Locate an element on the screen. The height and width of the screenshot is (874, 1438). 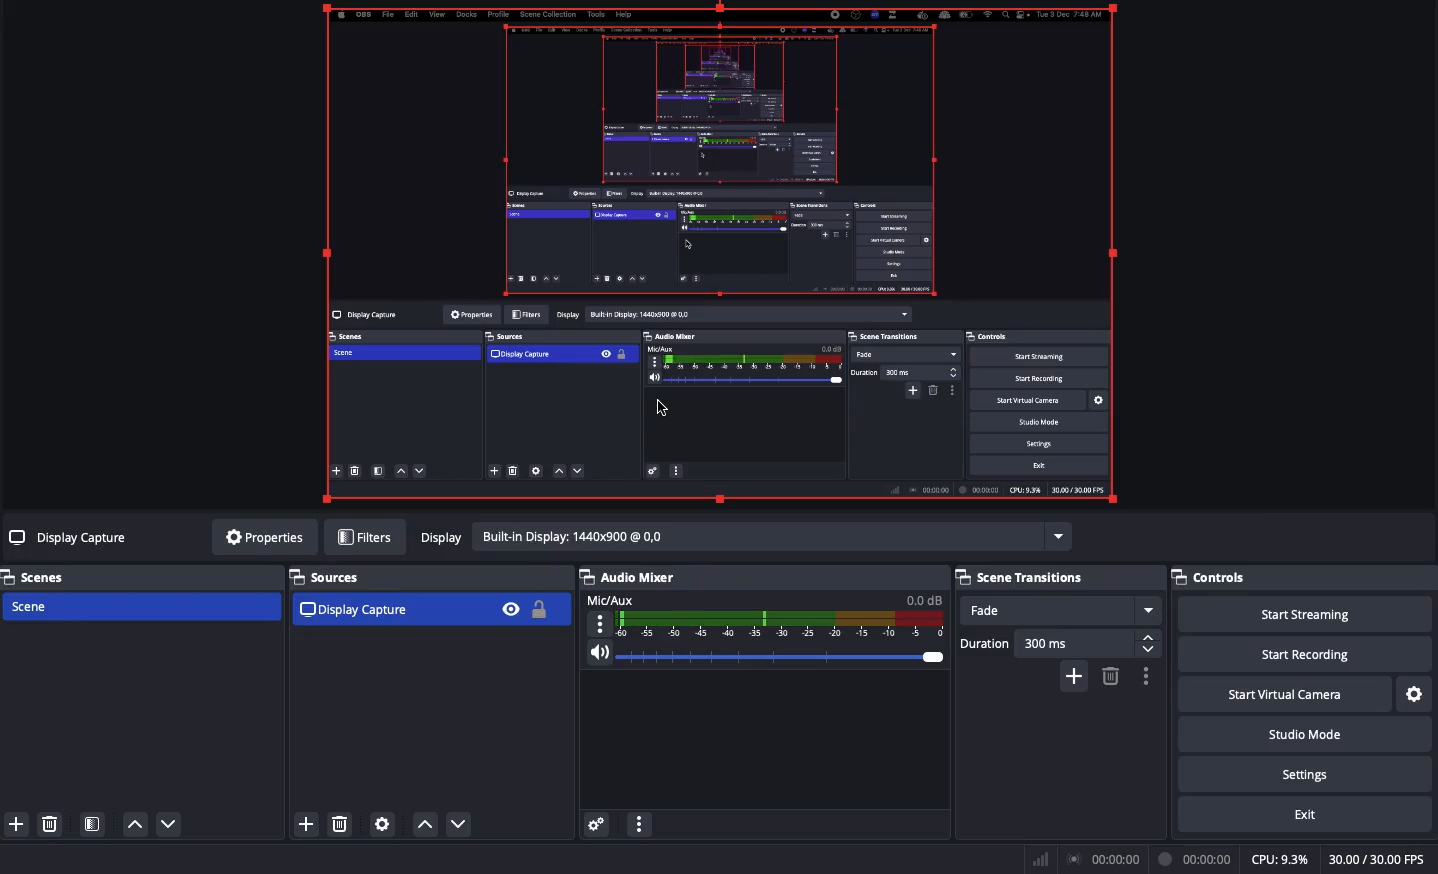
Properties is located at coordinates (266, 539).